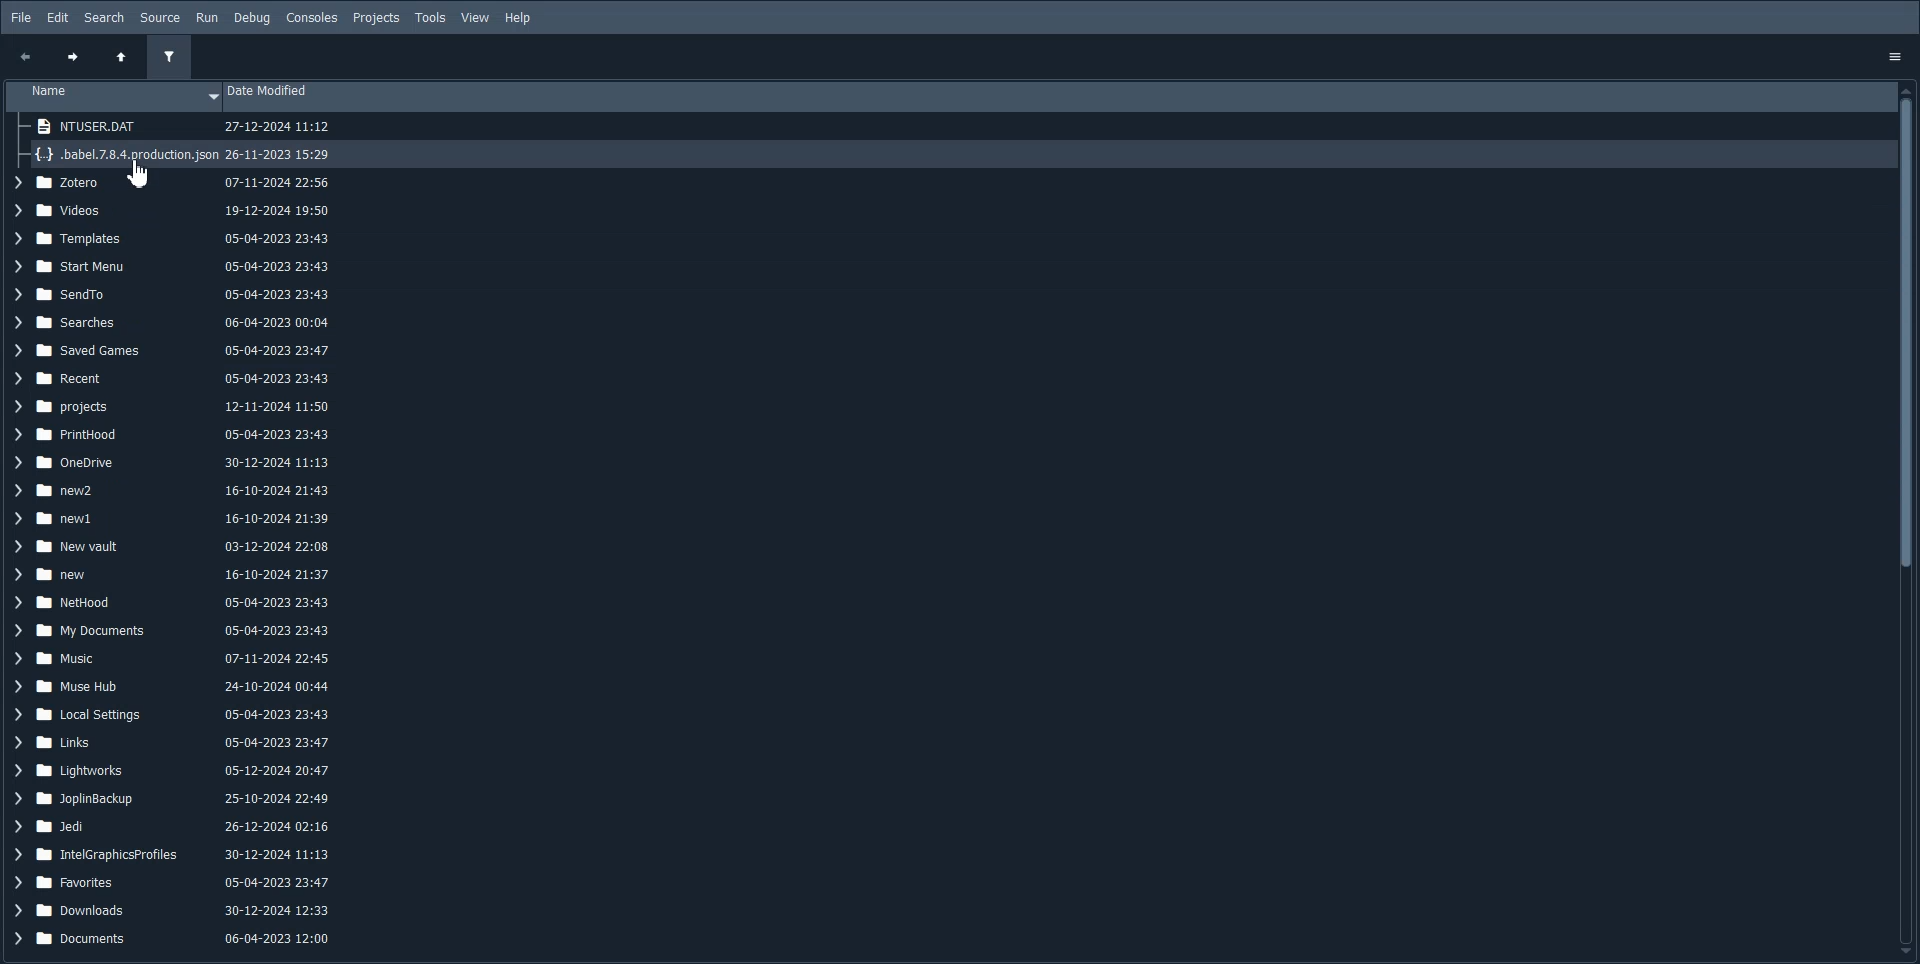  What do you see at coordinates (252, 19) in the screenshot?
I see `Debug` at bounding box center [252, 19].